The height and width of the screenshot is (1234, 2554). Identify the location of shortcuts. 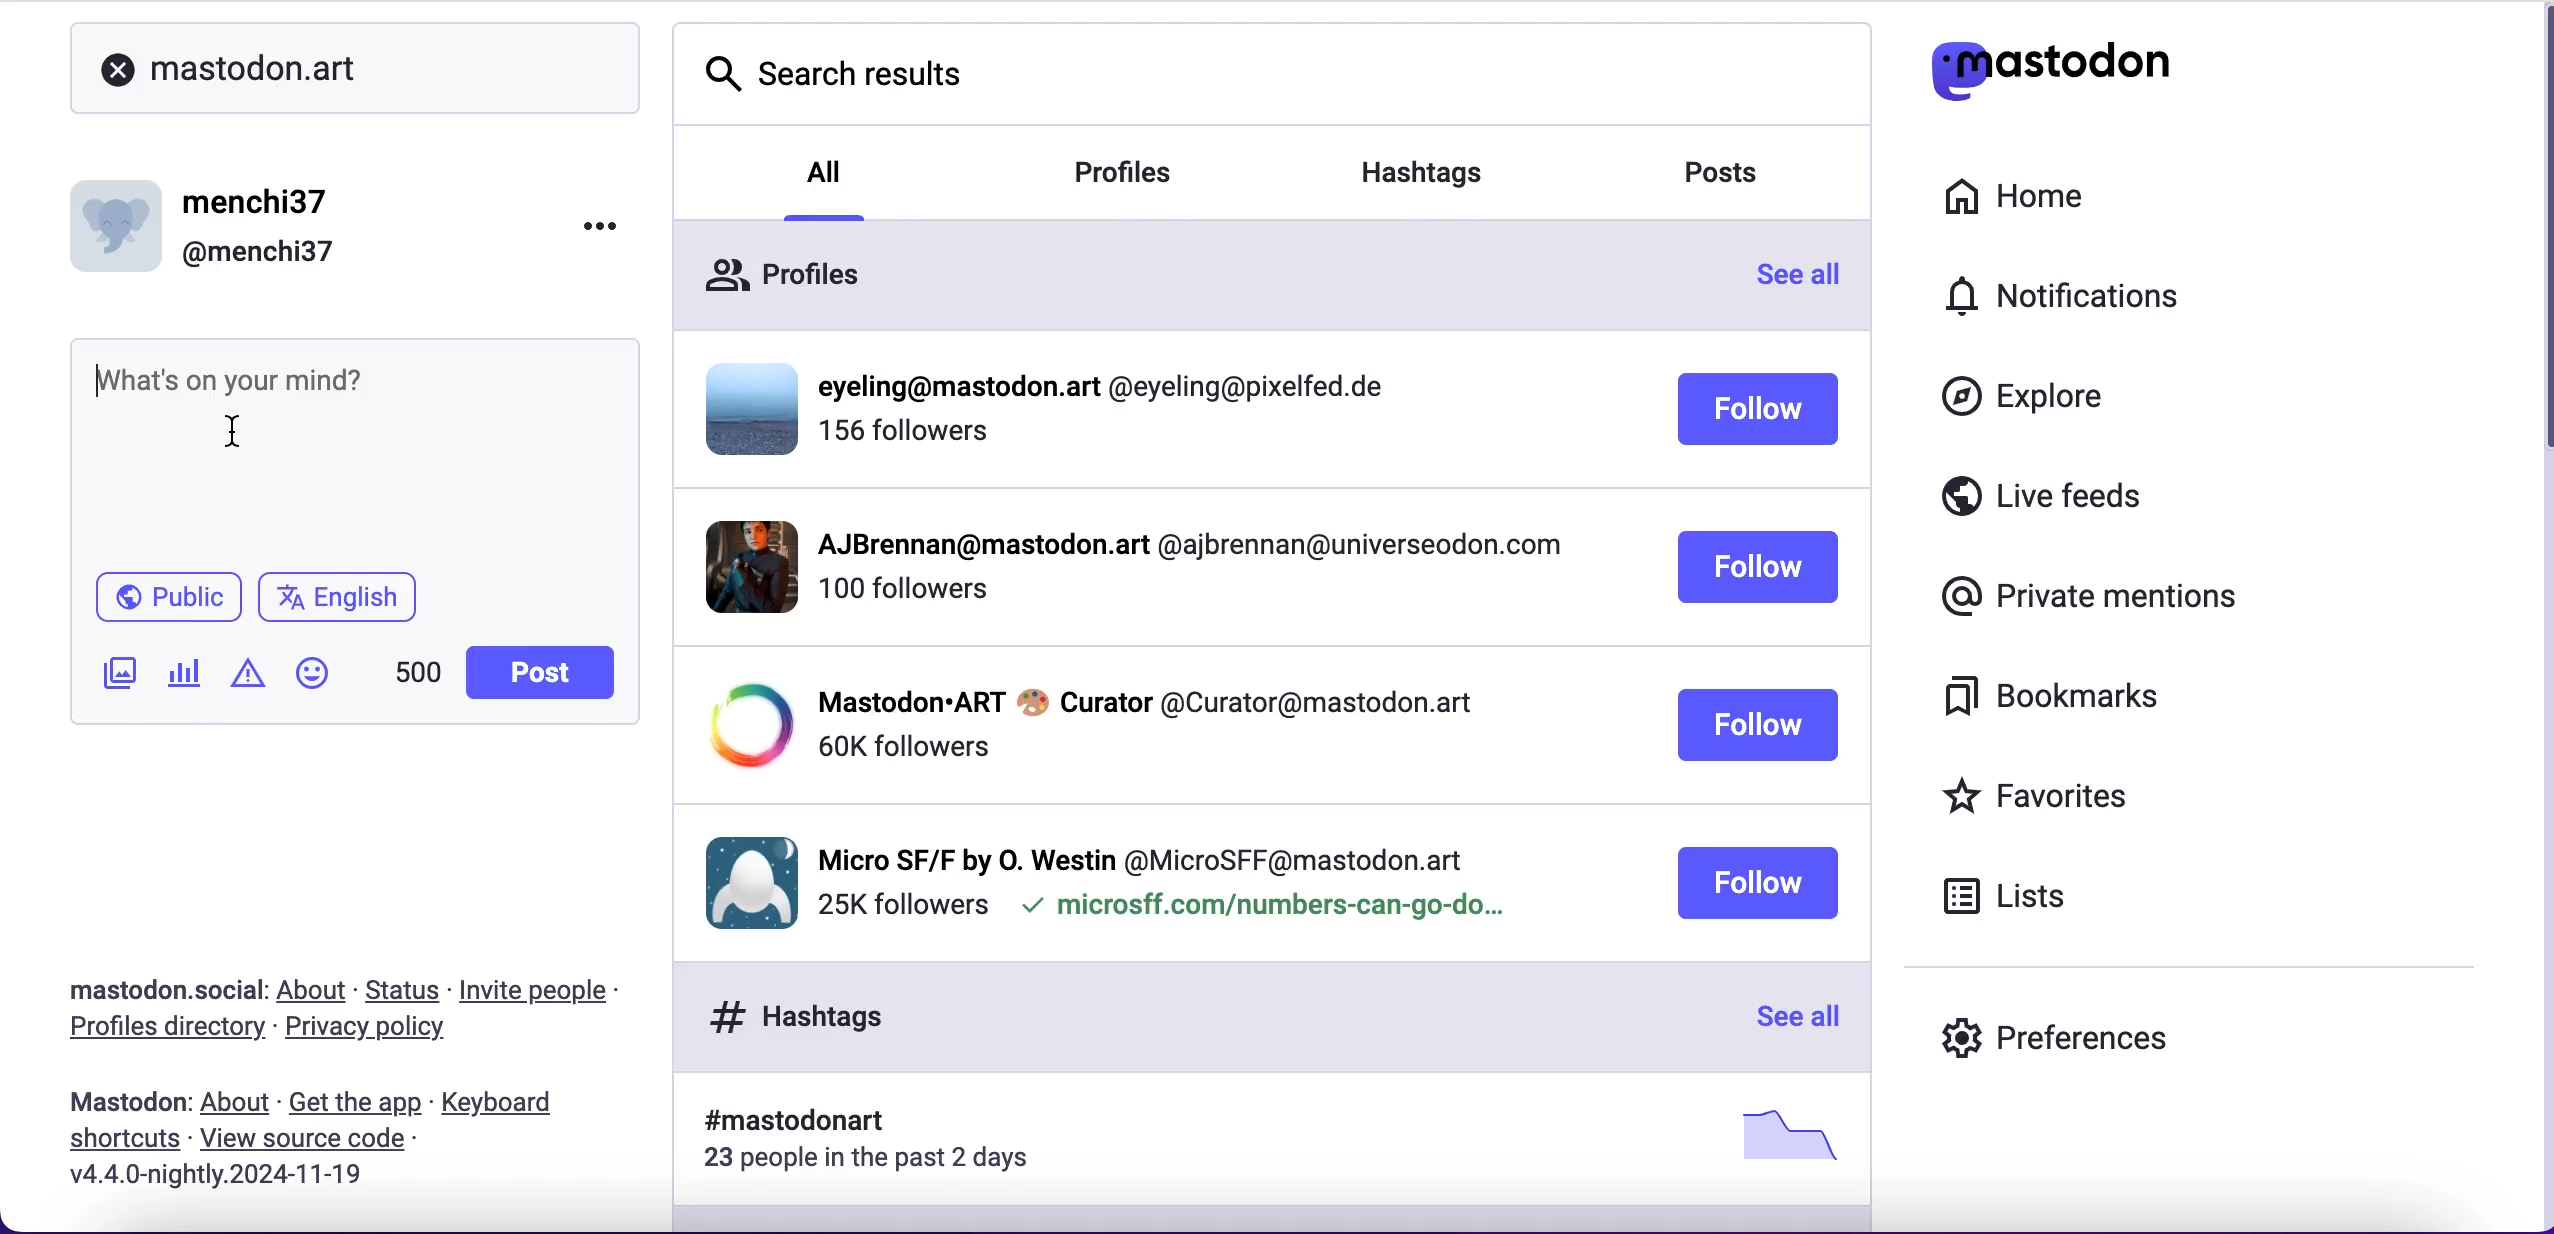
(118, 1143).